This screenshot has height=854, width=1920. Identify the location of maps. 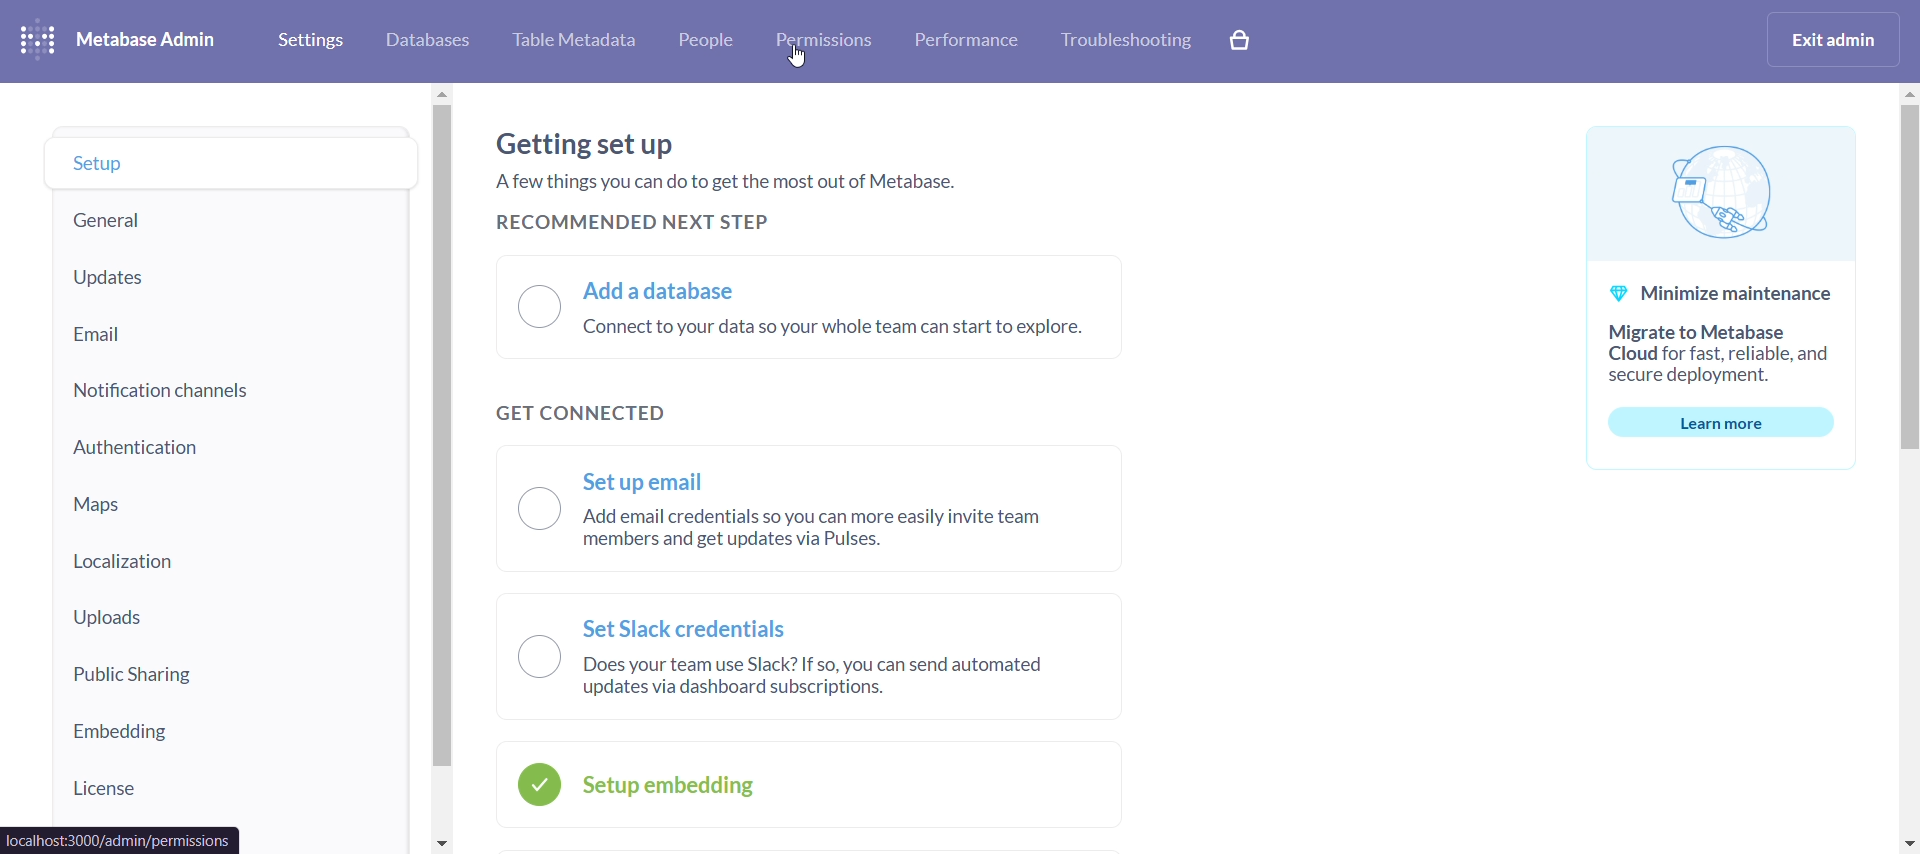
(229, 506).